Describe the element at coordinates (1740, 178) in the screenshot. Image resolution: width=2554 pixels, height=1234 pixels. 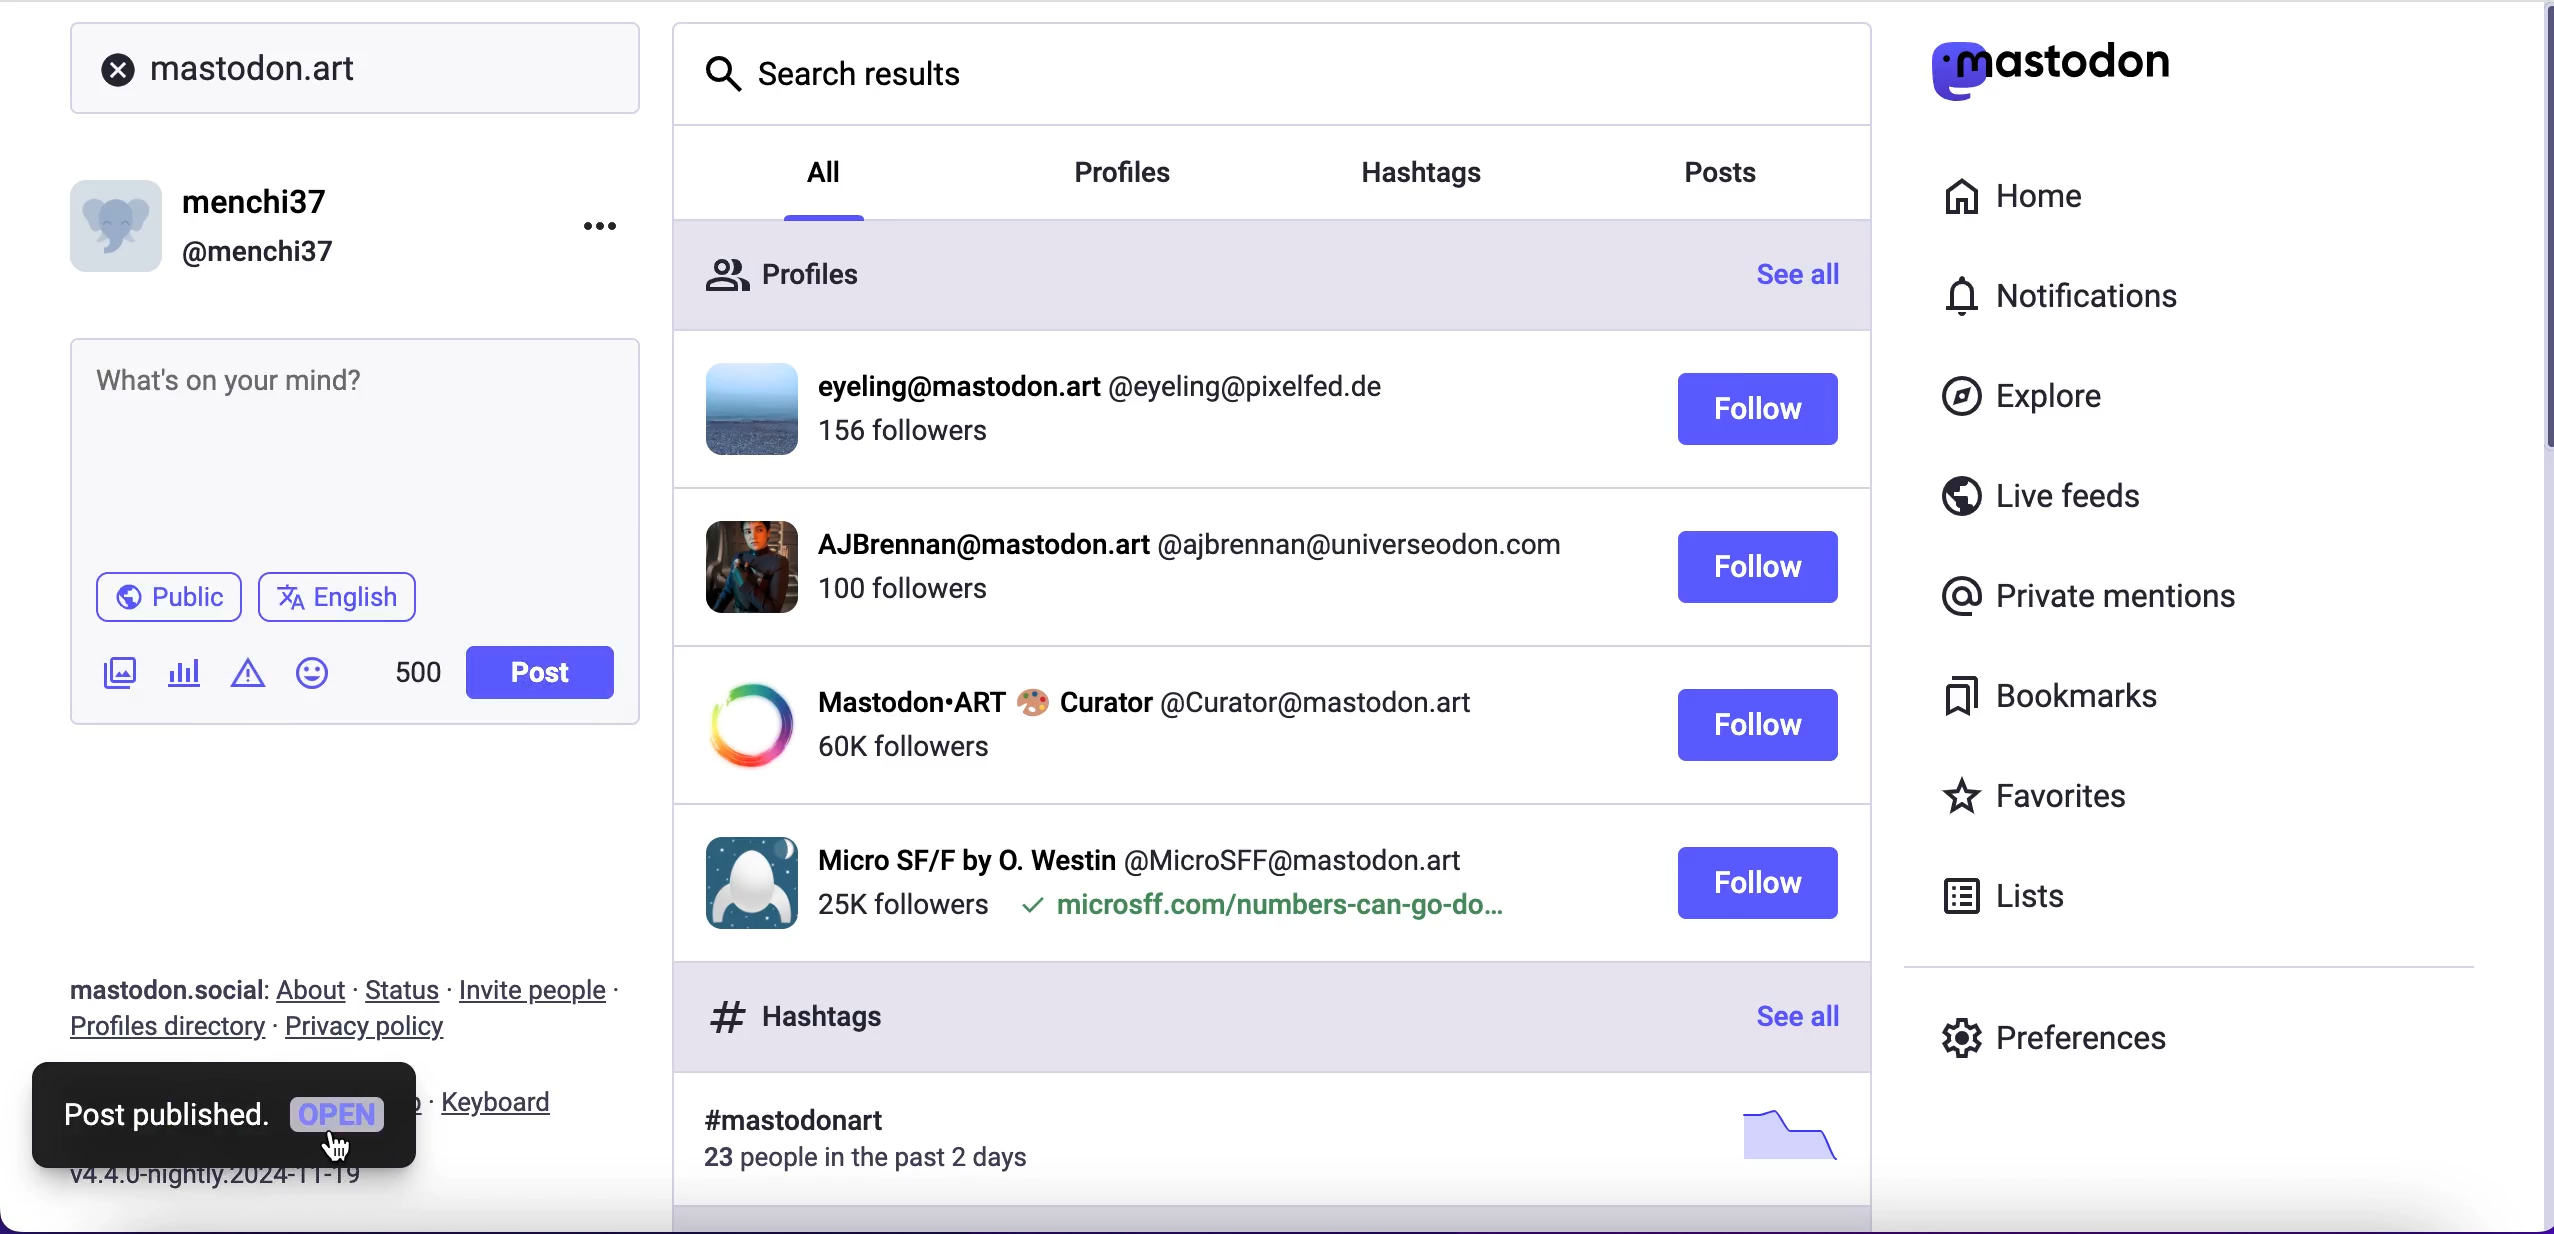
I see `posts` at that location.